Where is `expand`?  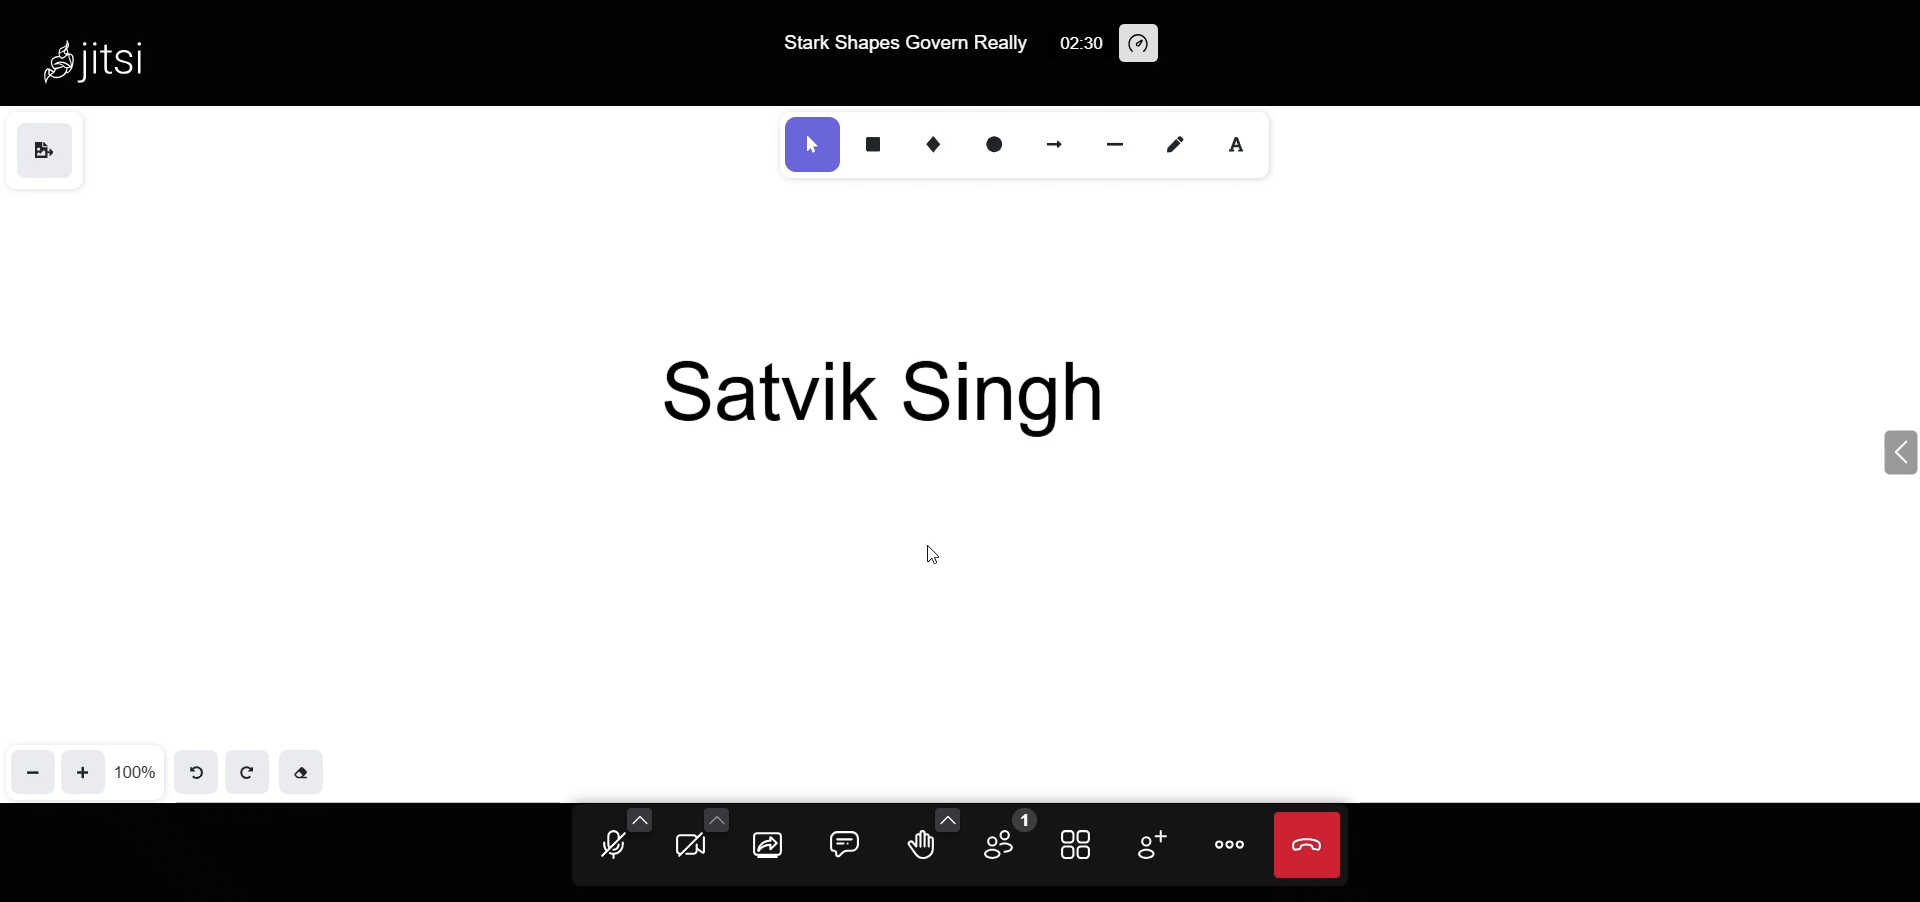
expand is located at coordinates (1878, 452).